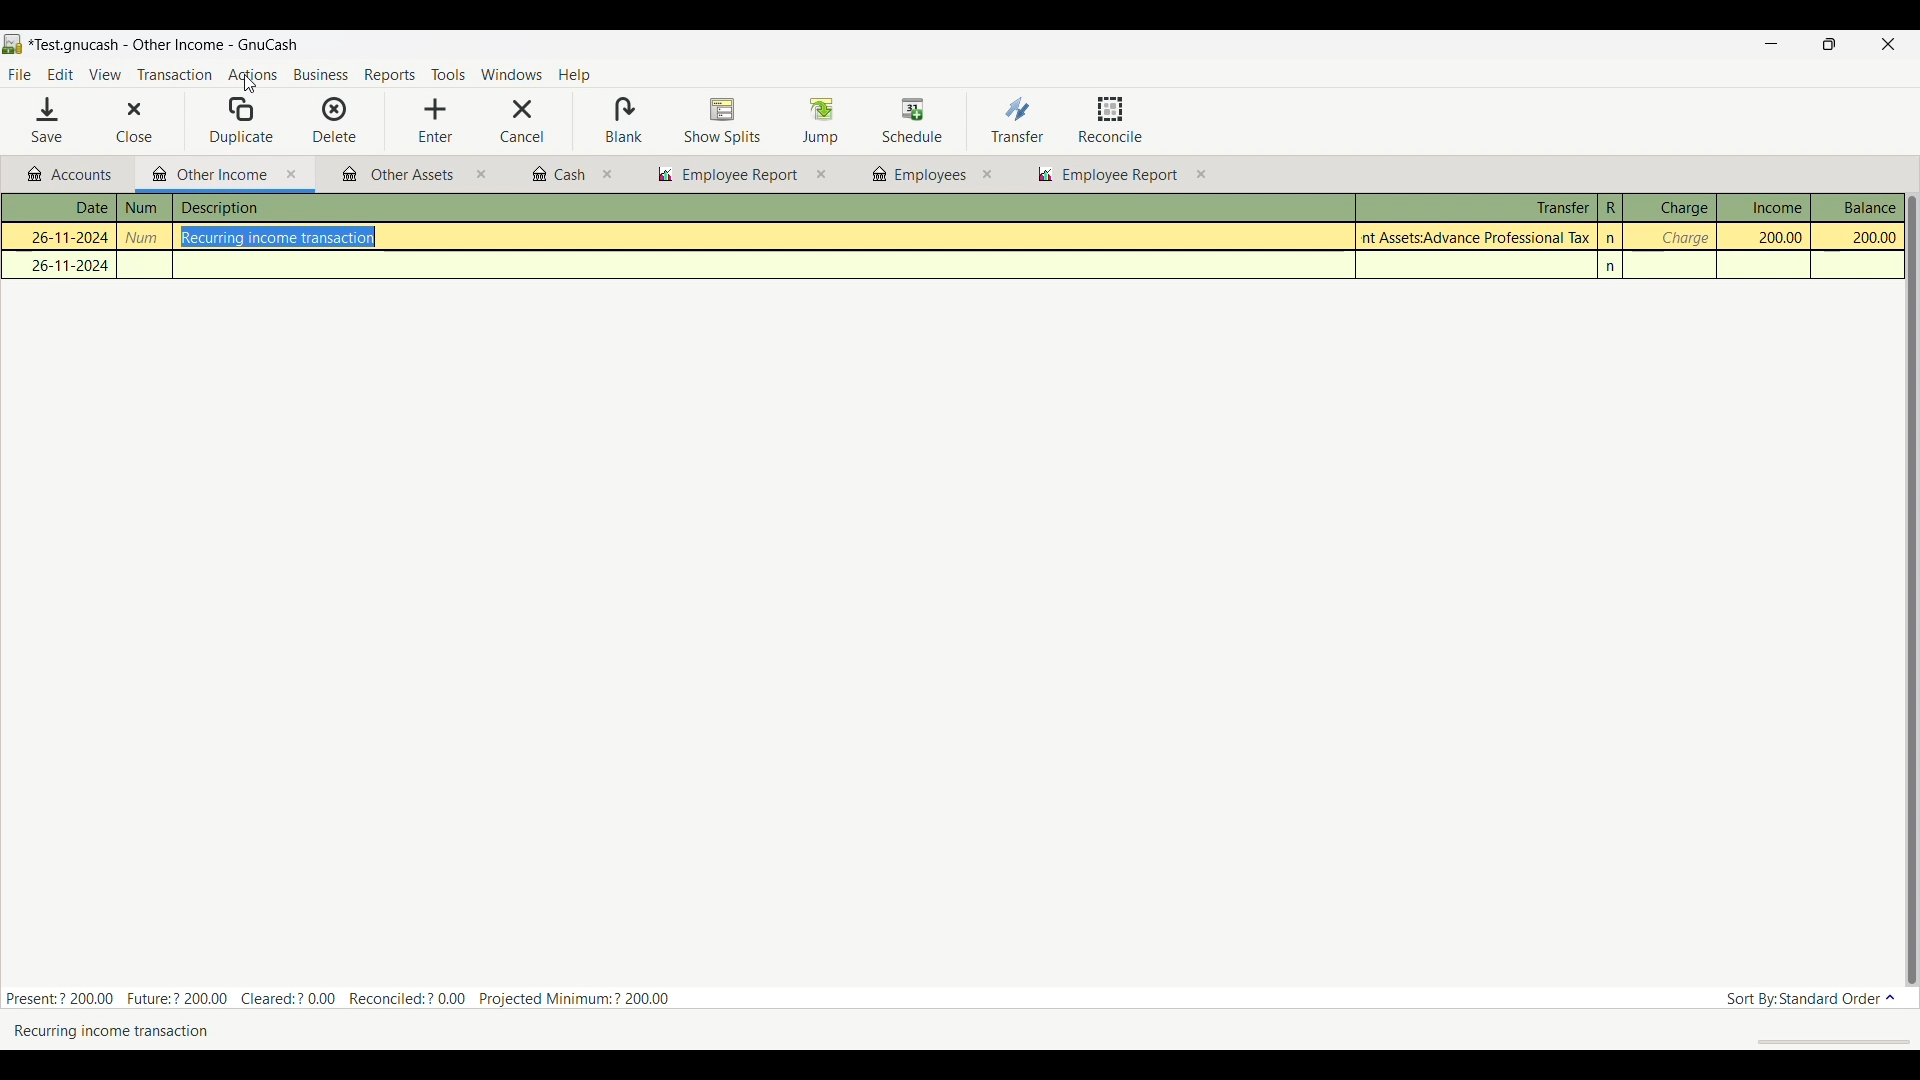  Describe the element at coordinates (609, 175) in the screenshot. I see `close` at that location.